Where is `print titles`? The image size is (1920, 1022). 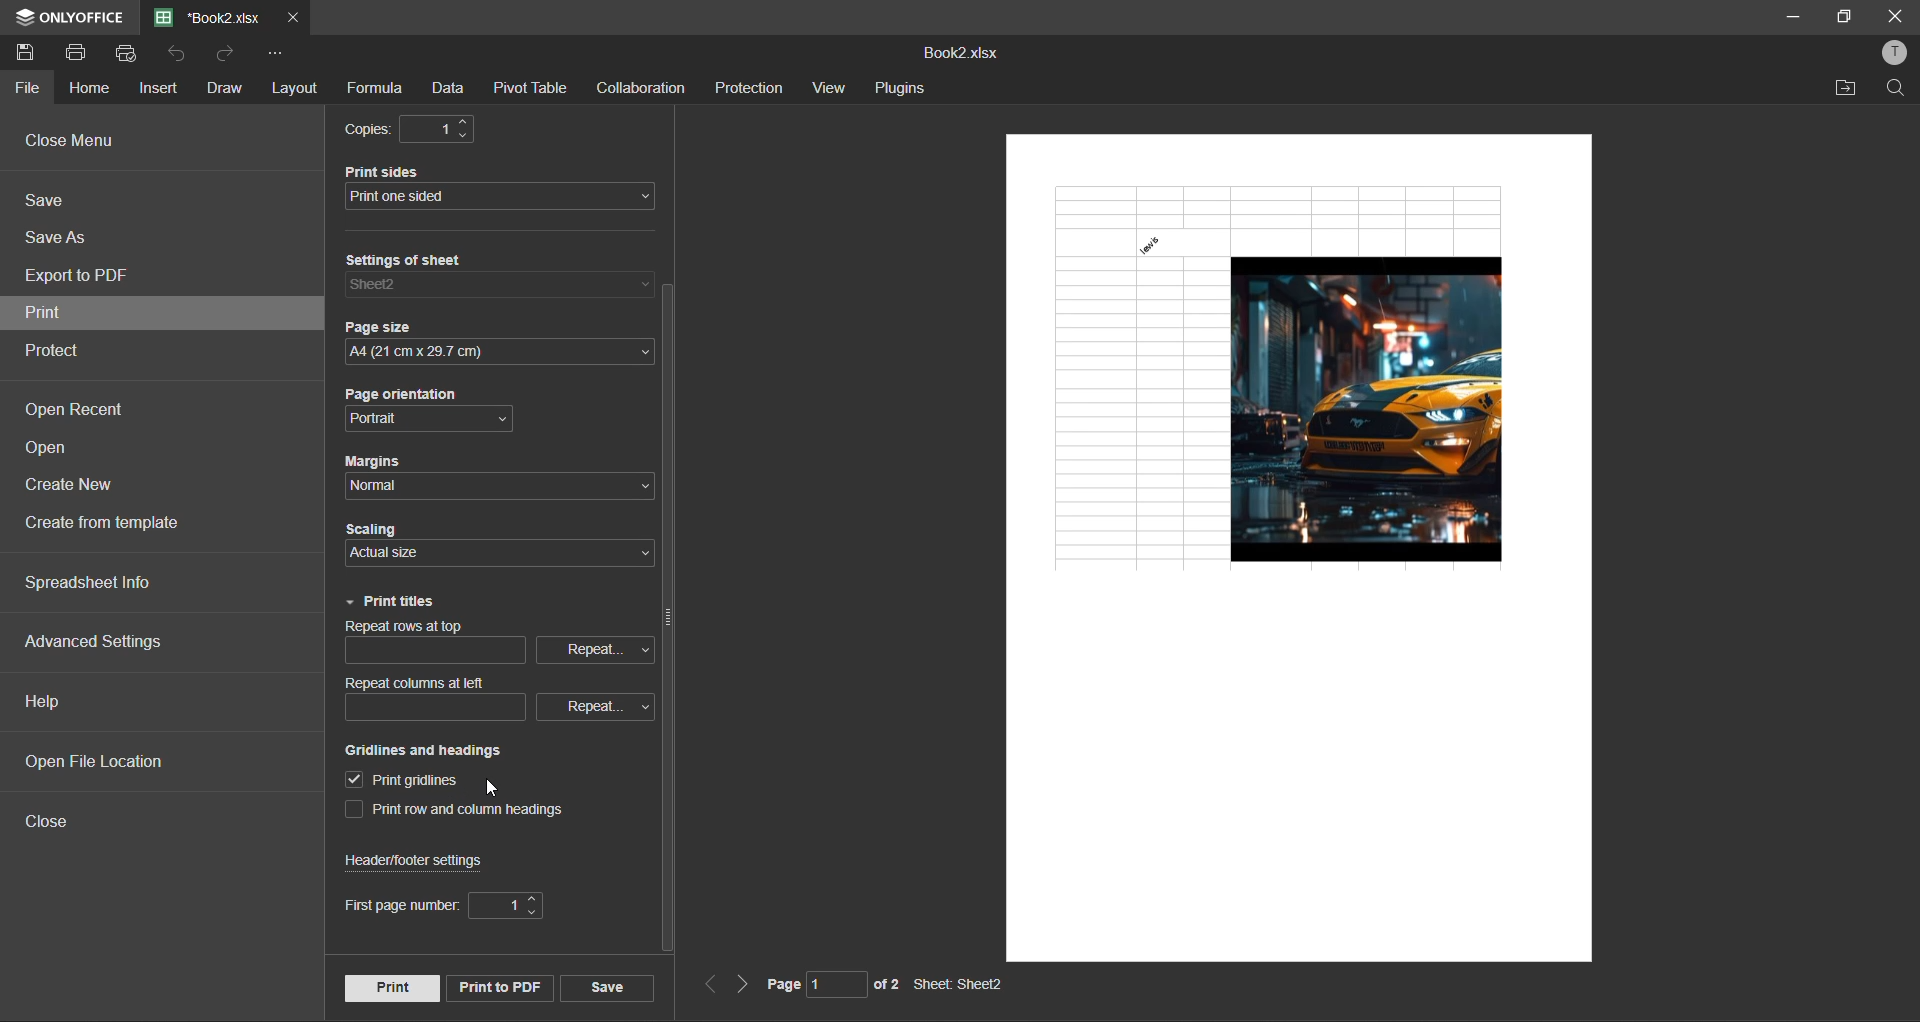
print titles is located at coordinates (388, 602).